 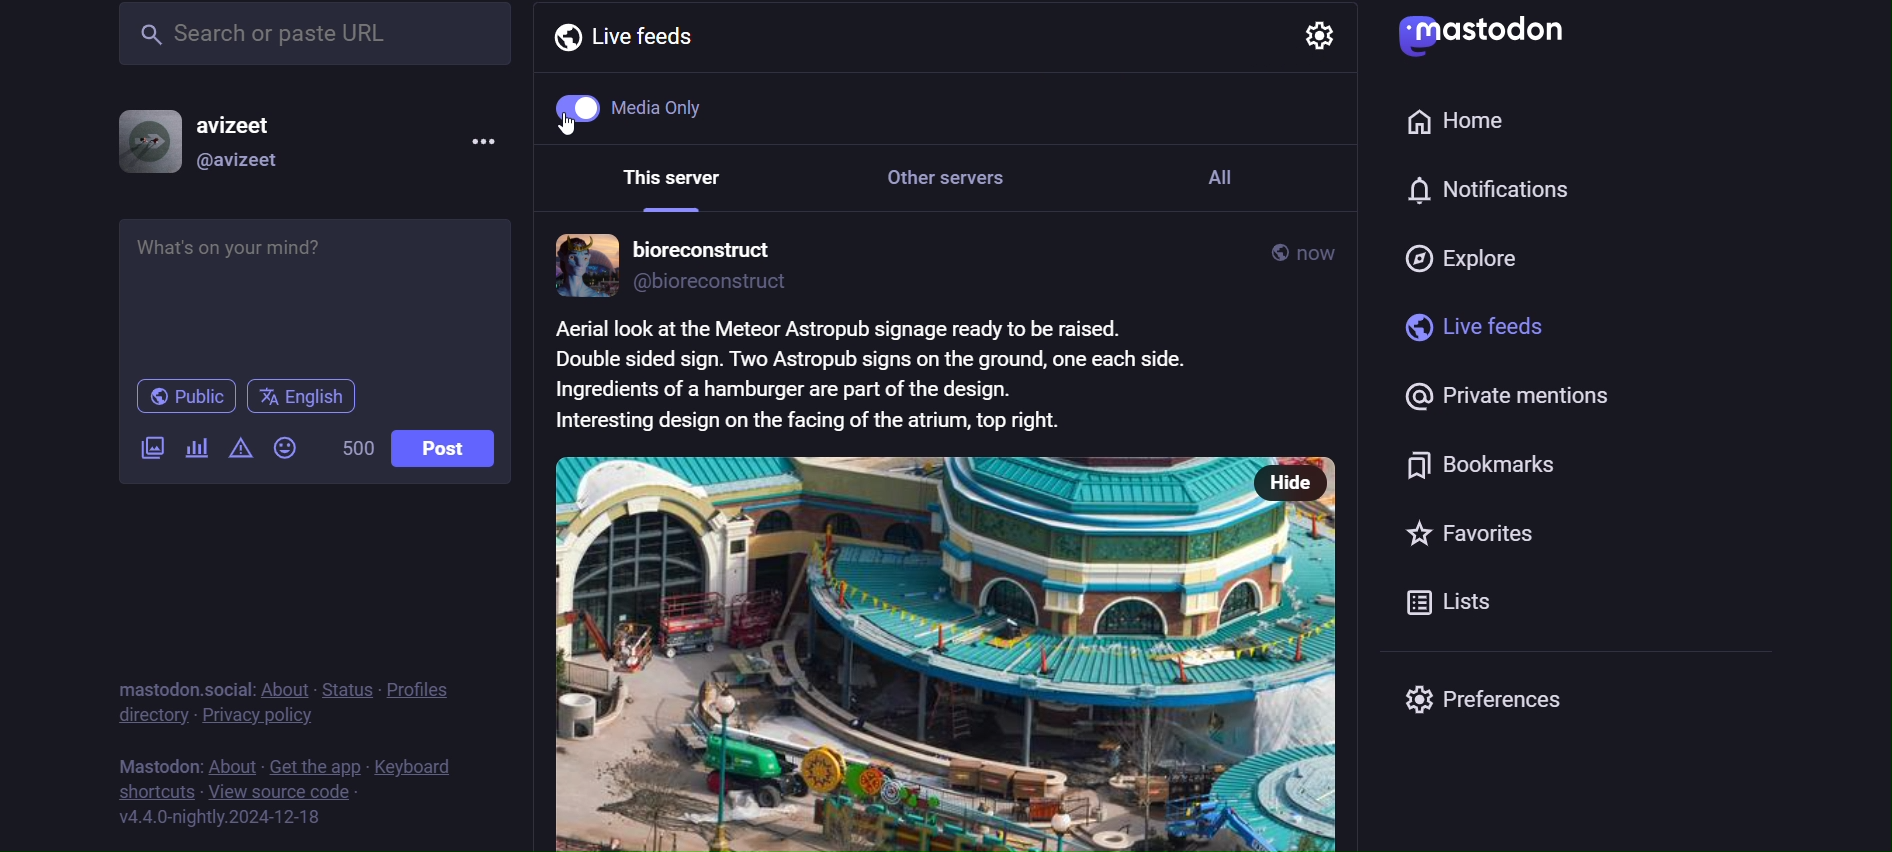 What do you see at coordinates (1479, 699) in the screenshot?
I see `preferences` at bounding box center [1479, 699].